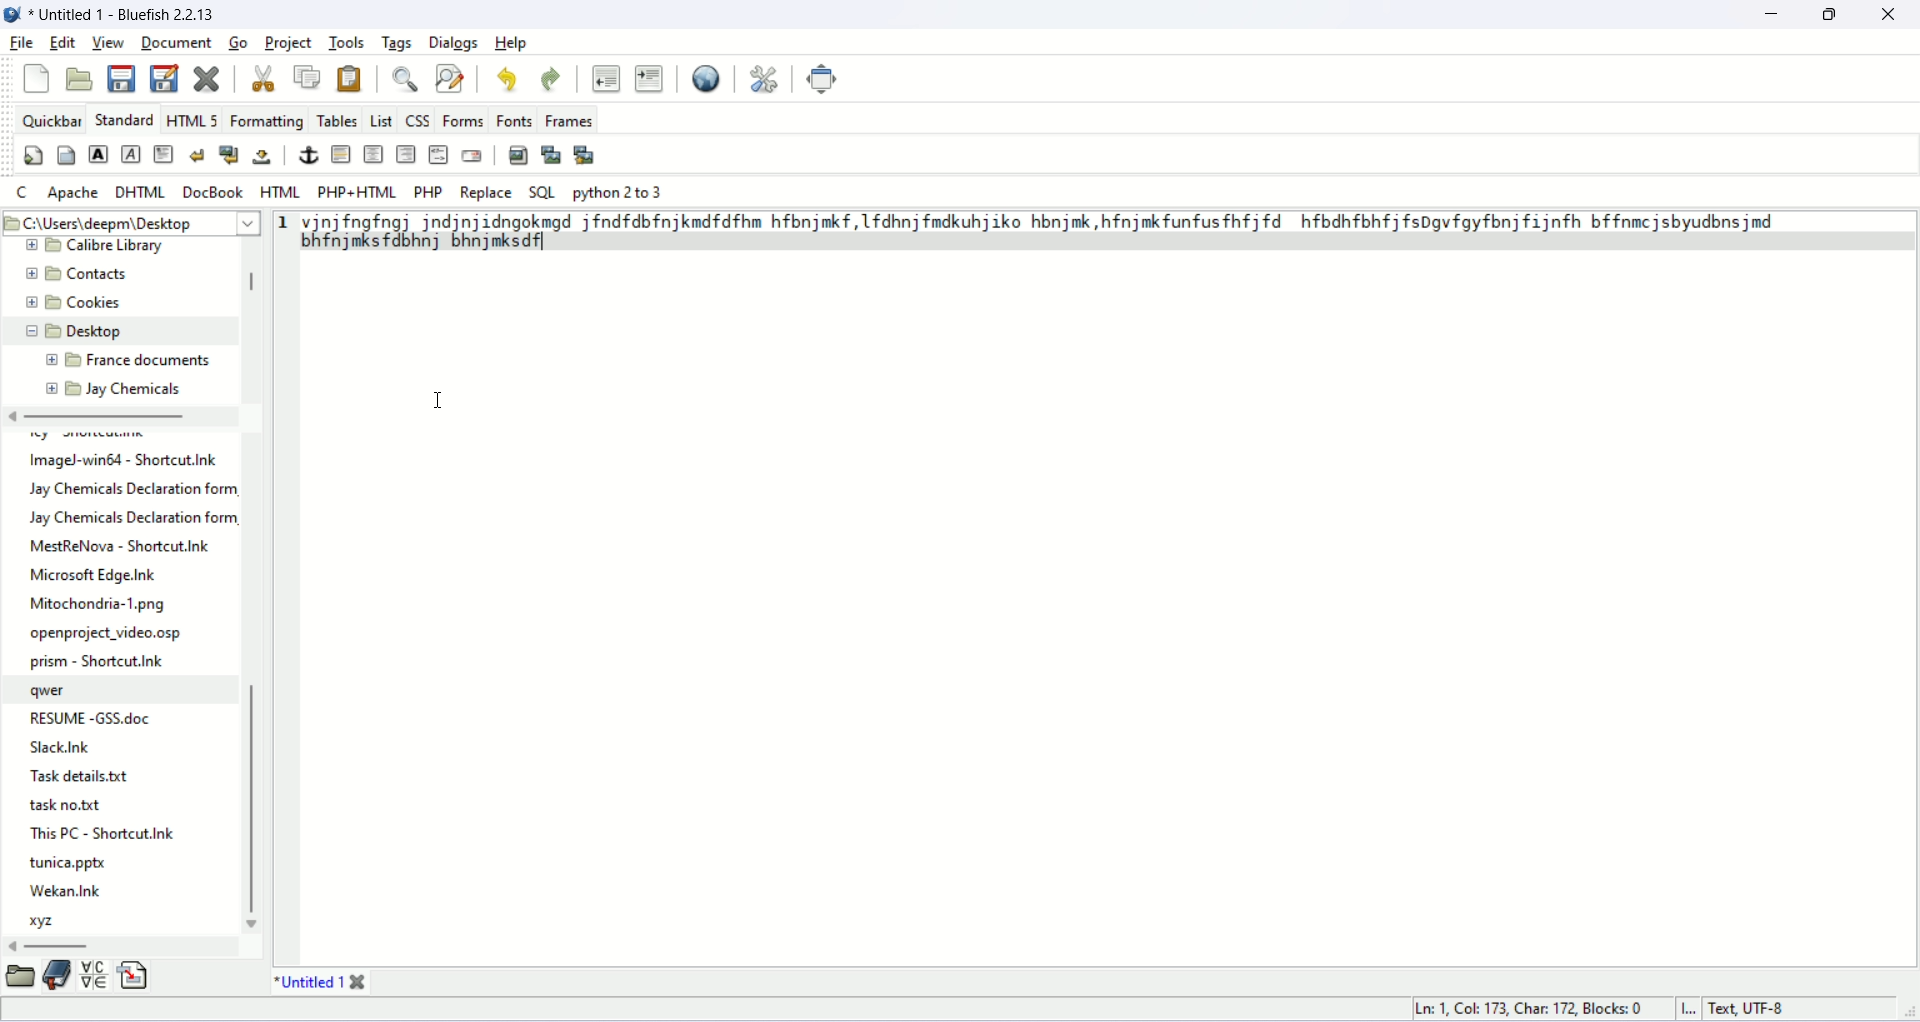  Describe the element at coordinates (64, 890) in the screenshot. I see `‘Wekan.Ink` at that location.